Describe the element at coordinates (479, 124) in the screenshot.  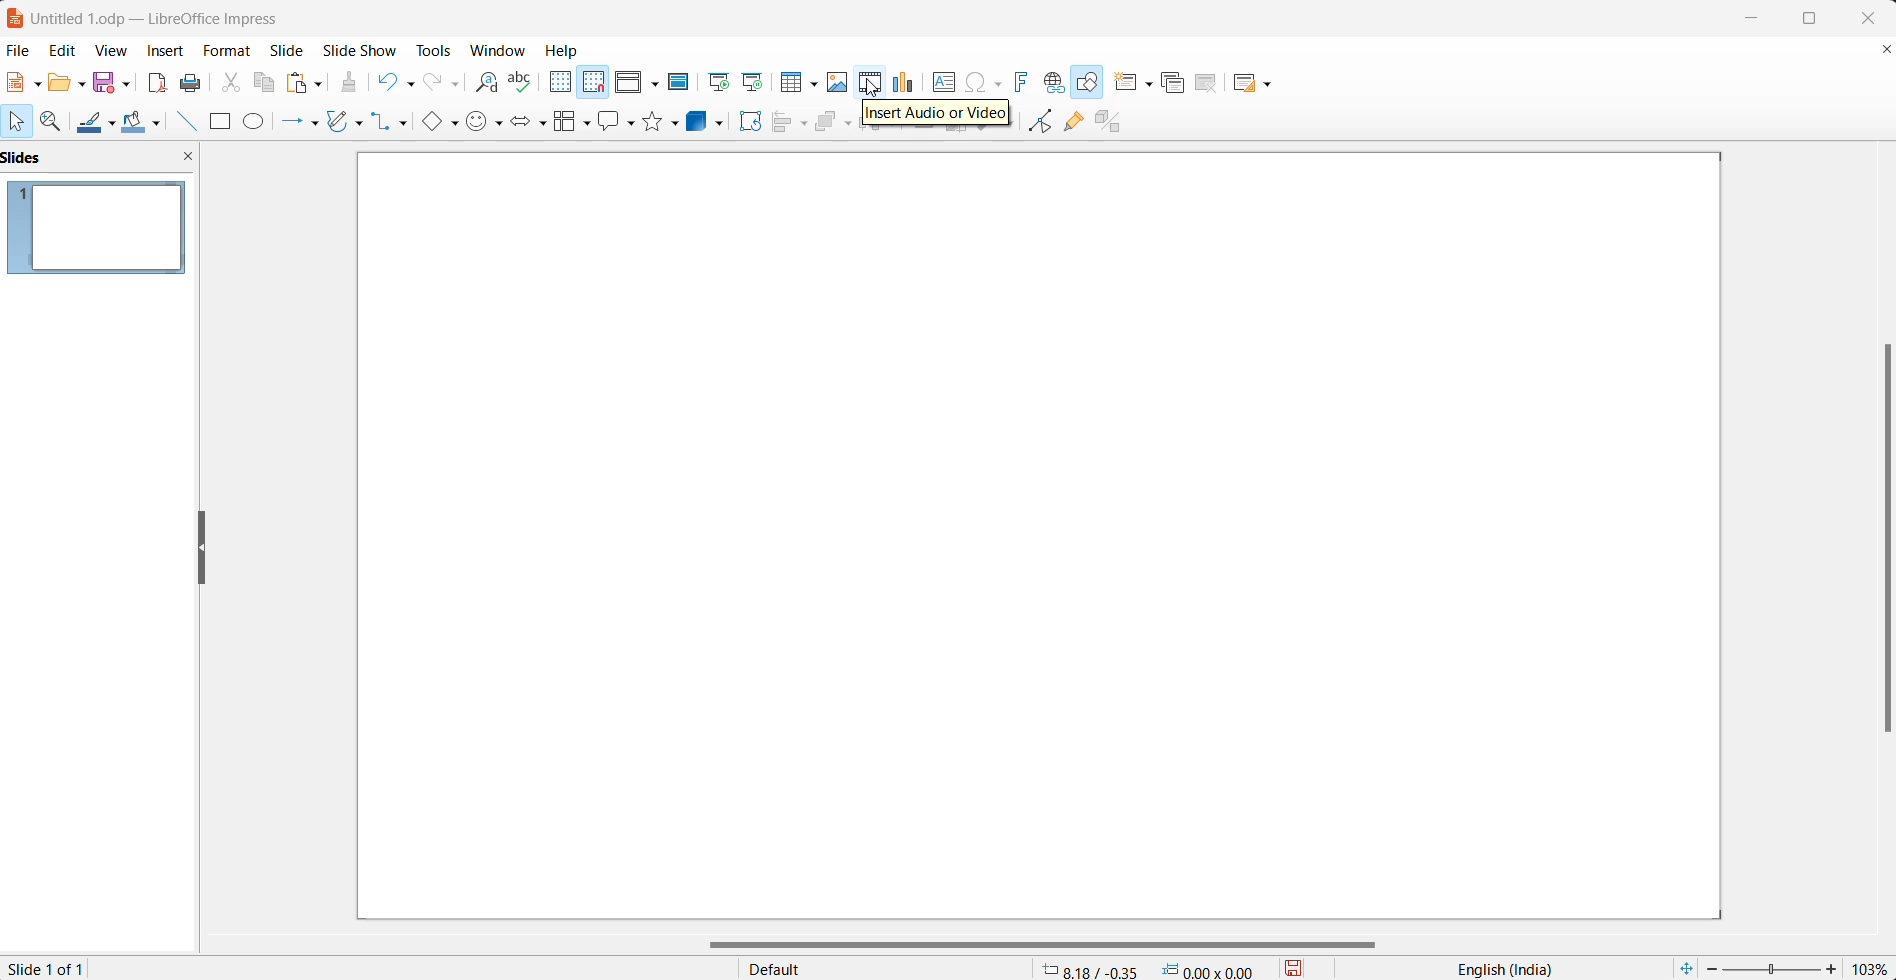
I see `symbol shapes option` at that location.